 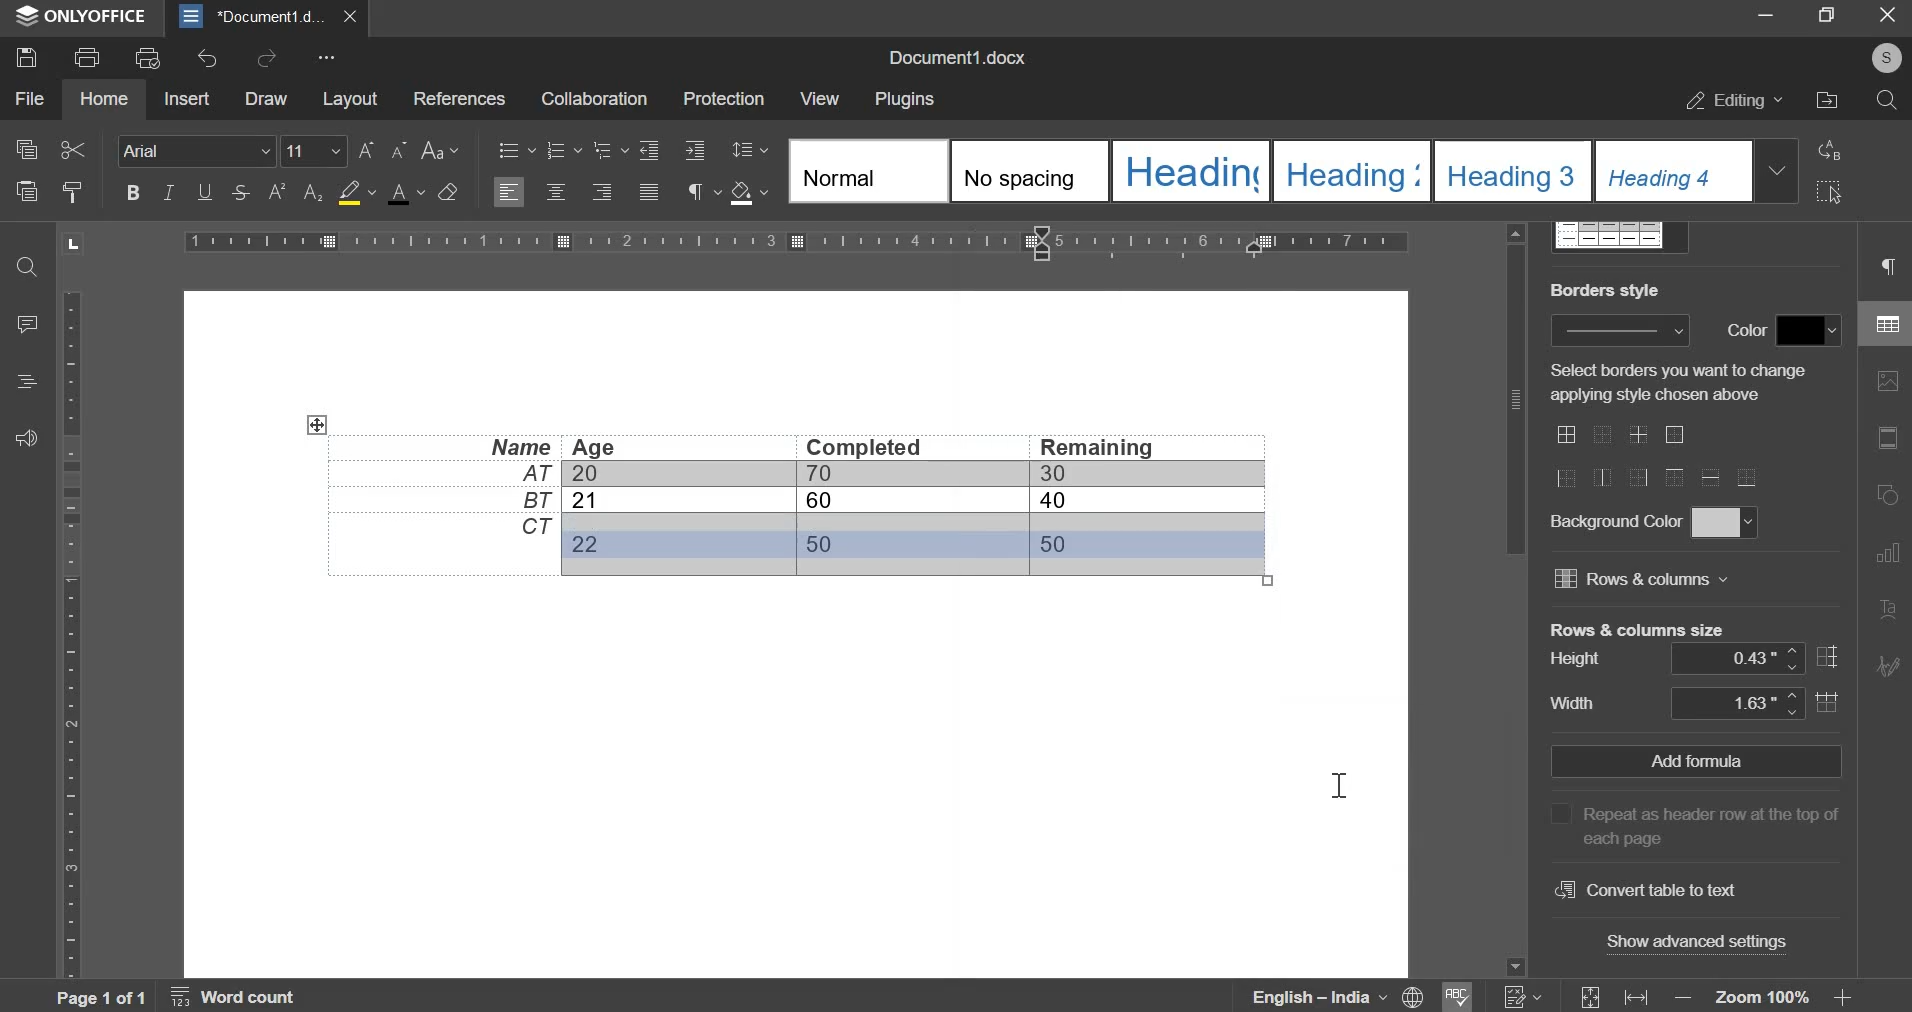 I want to click on Word count, so click(x=246, y=997).